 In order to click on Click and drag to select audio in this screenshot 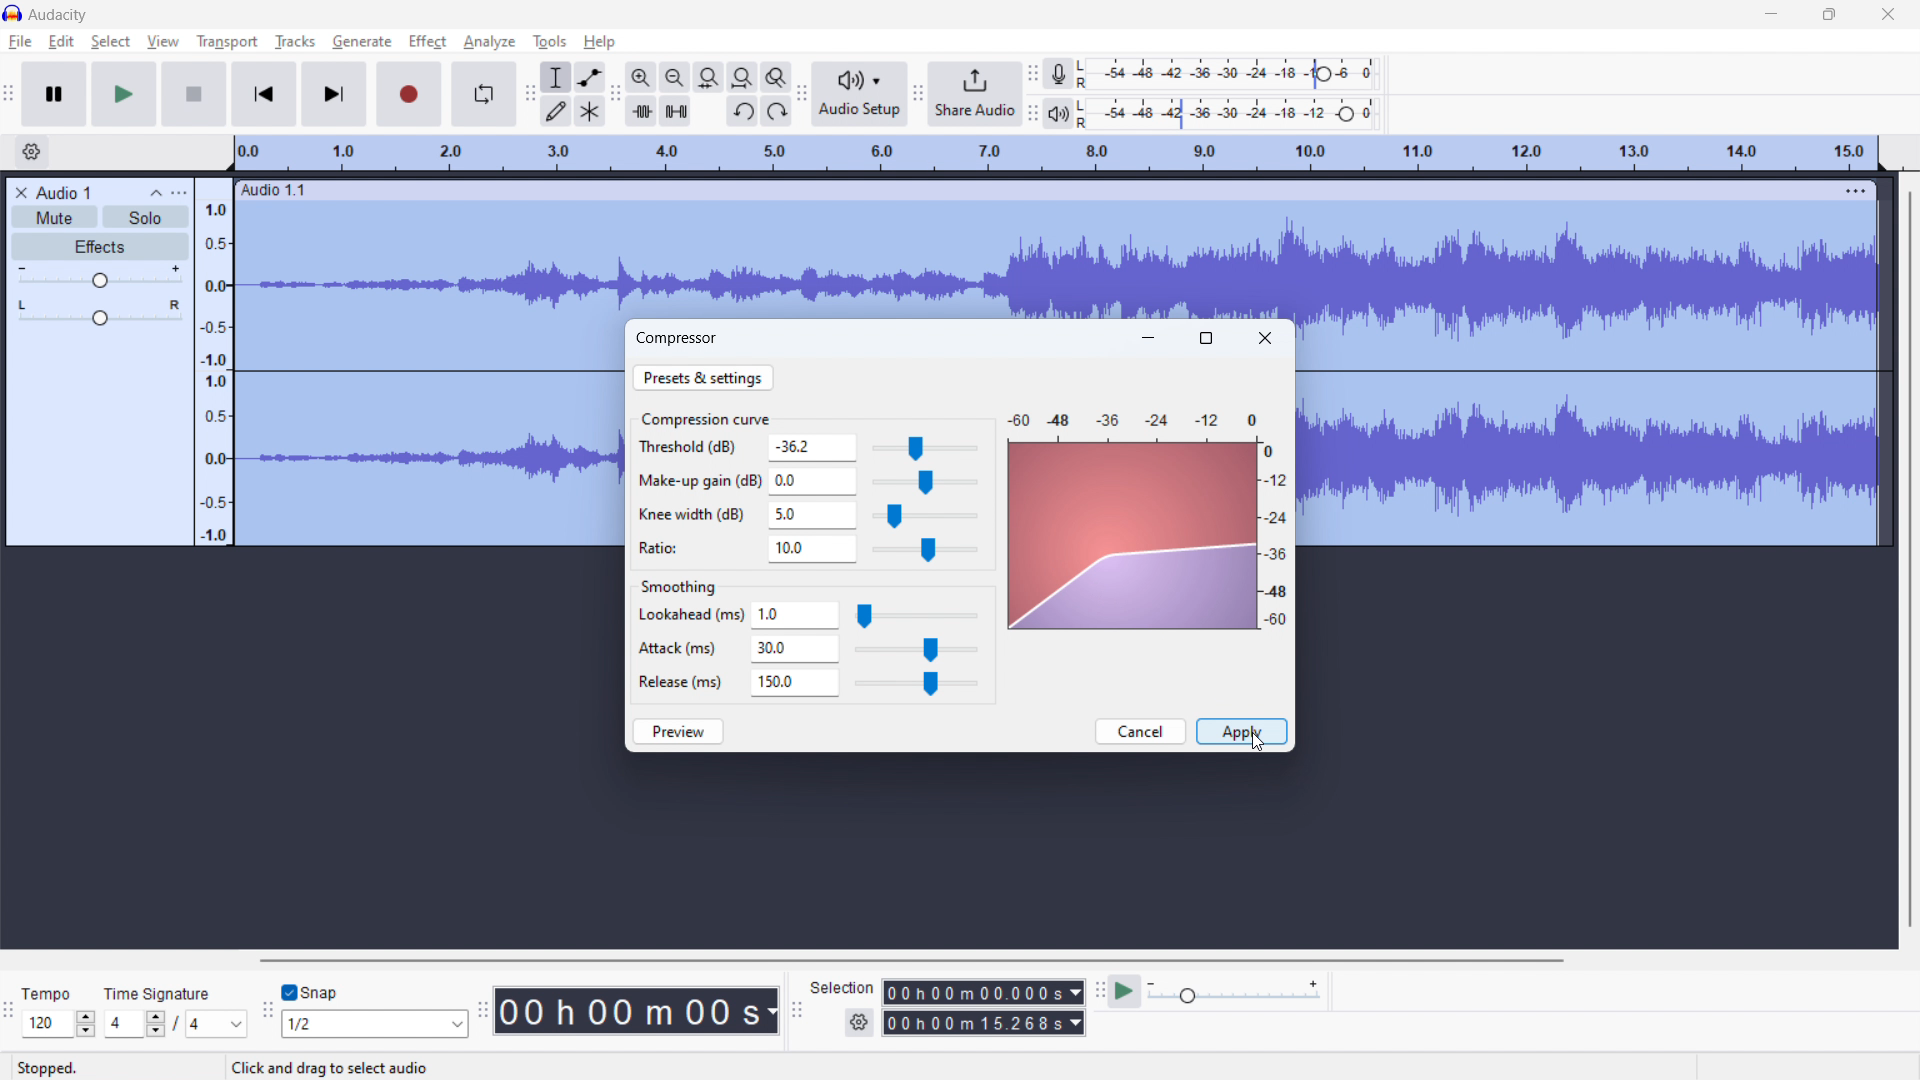, I will do `click(320, 1067)`.